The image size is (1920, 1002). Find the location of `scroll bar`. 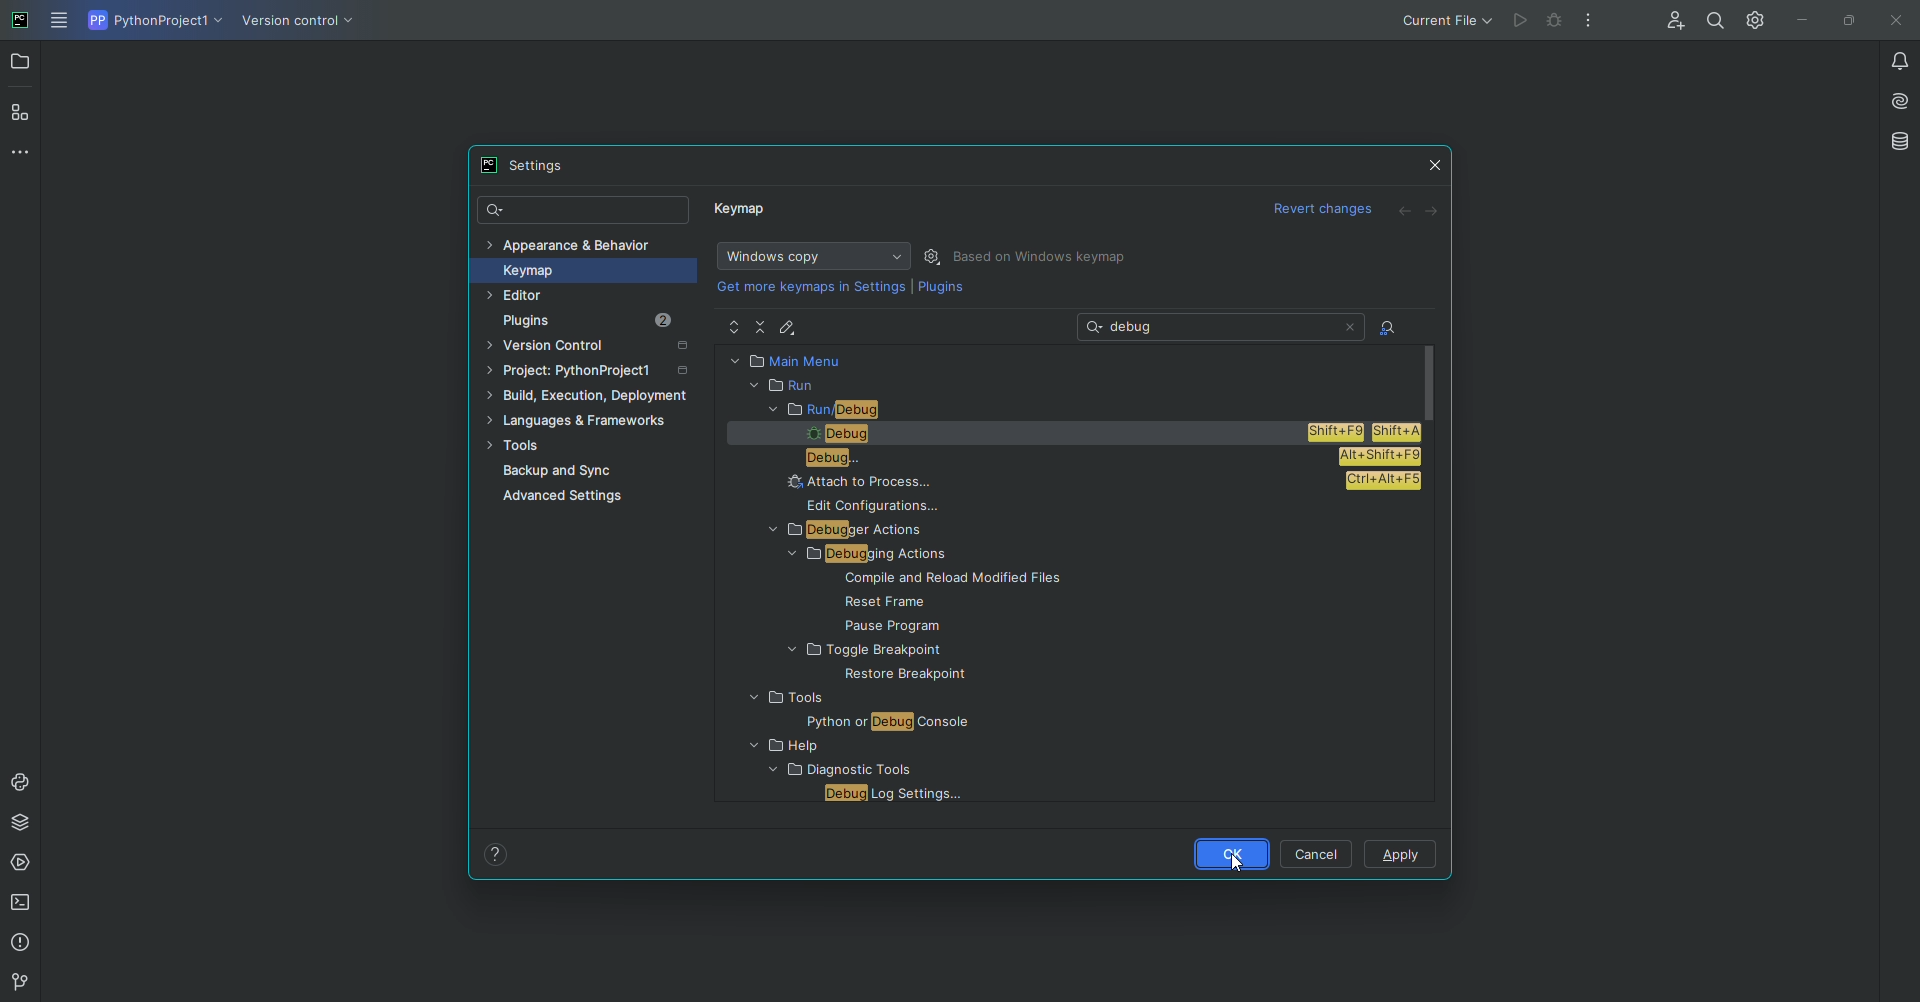

scroll bar is located at coordinates (1432, 380).